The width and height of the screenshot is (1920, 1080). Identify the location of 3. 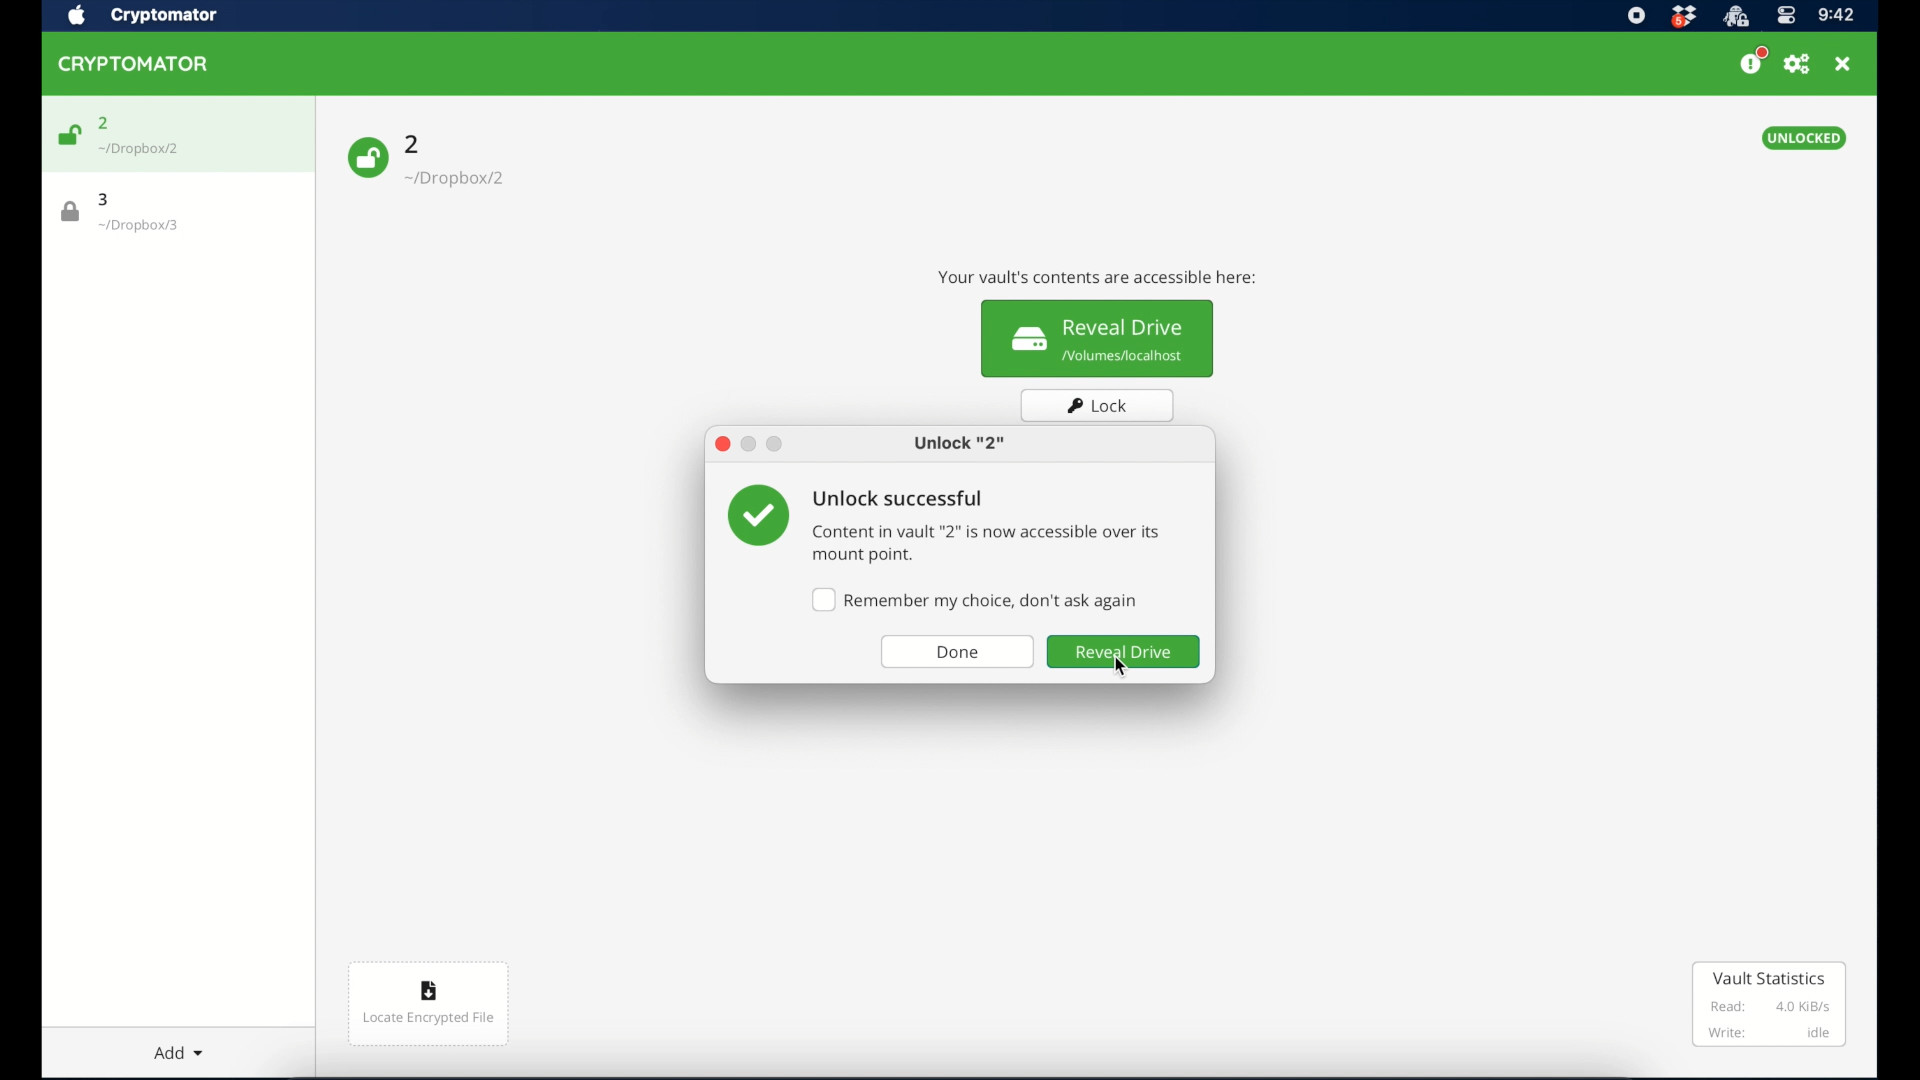
(105, 199).